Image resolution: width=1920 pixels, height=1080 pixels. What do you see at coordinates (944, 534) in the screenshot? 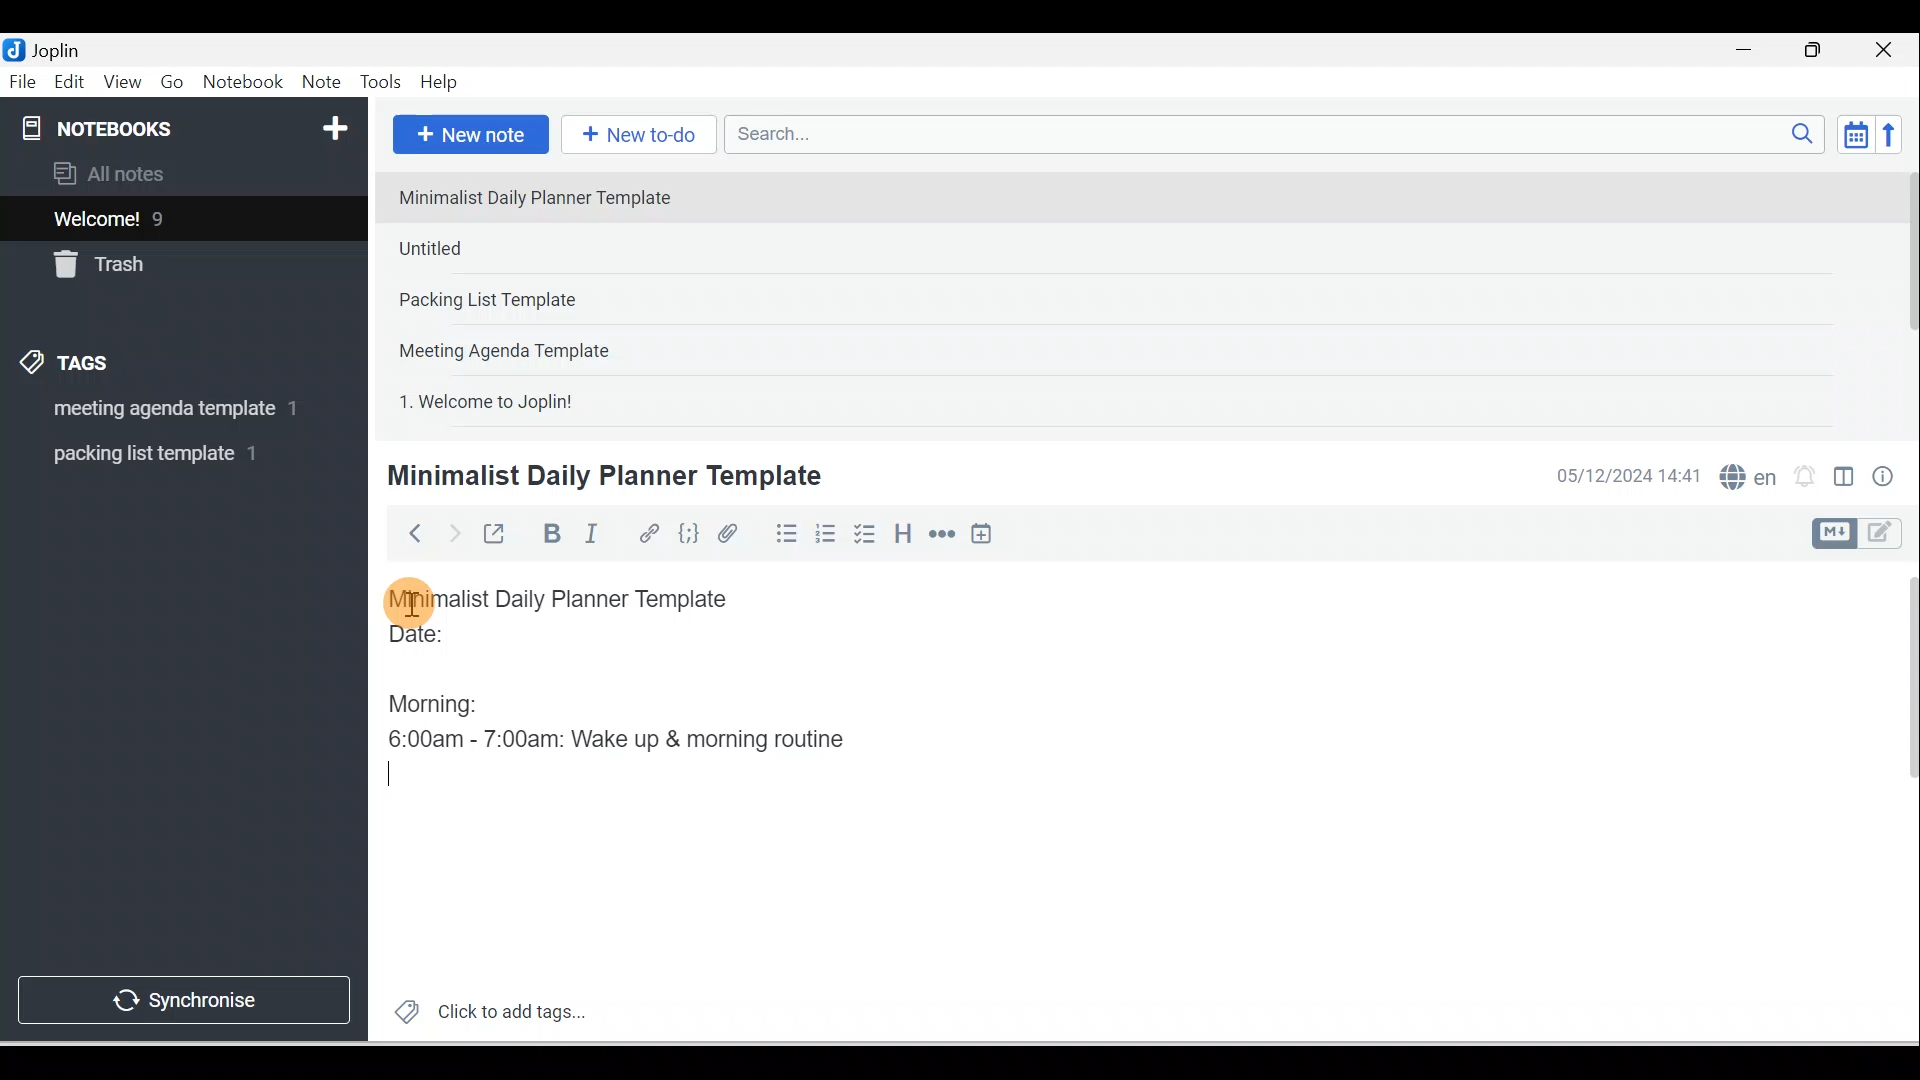
I see `Horizontal rule` at bounding box center [944, 534].